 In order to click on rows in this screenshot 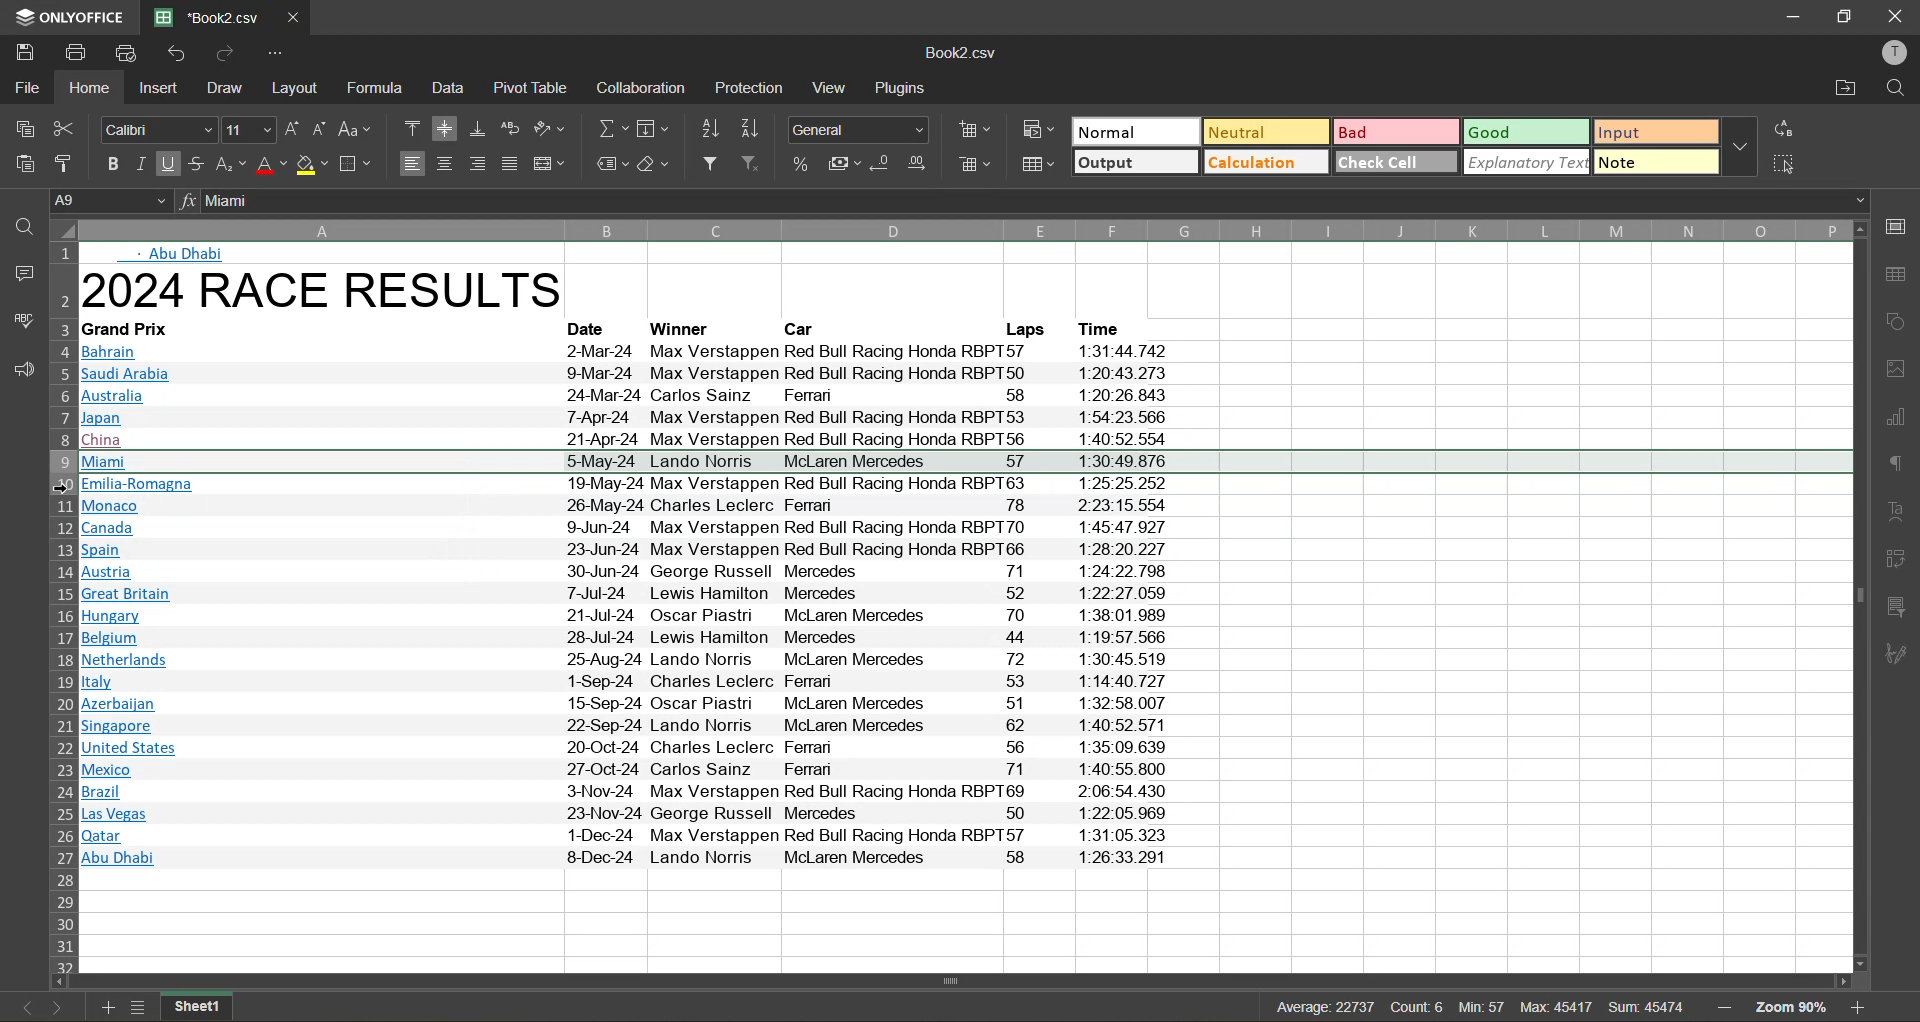, I will do `click(61, 609)`.